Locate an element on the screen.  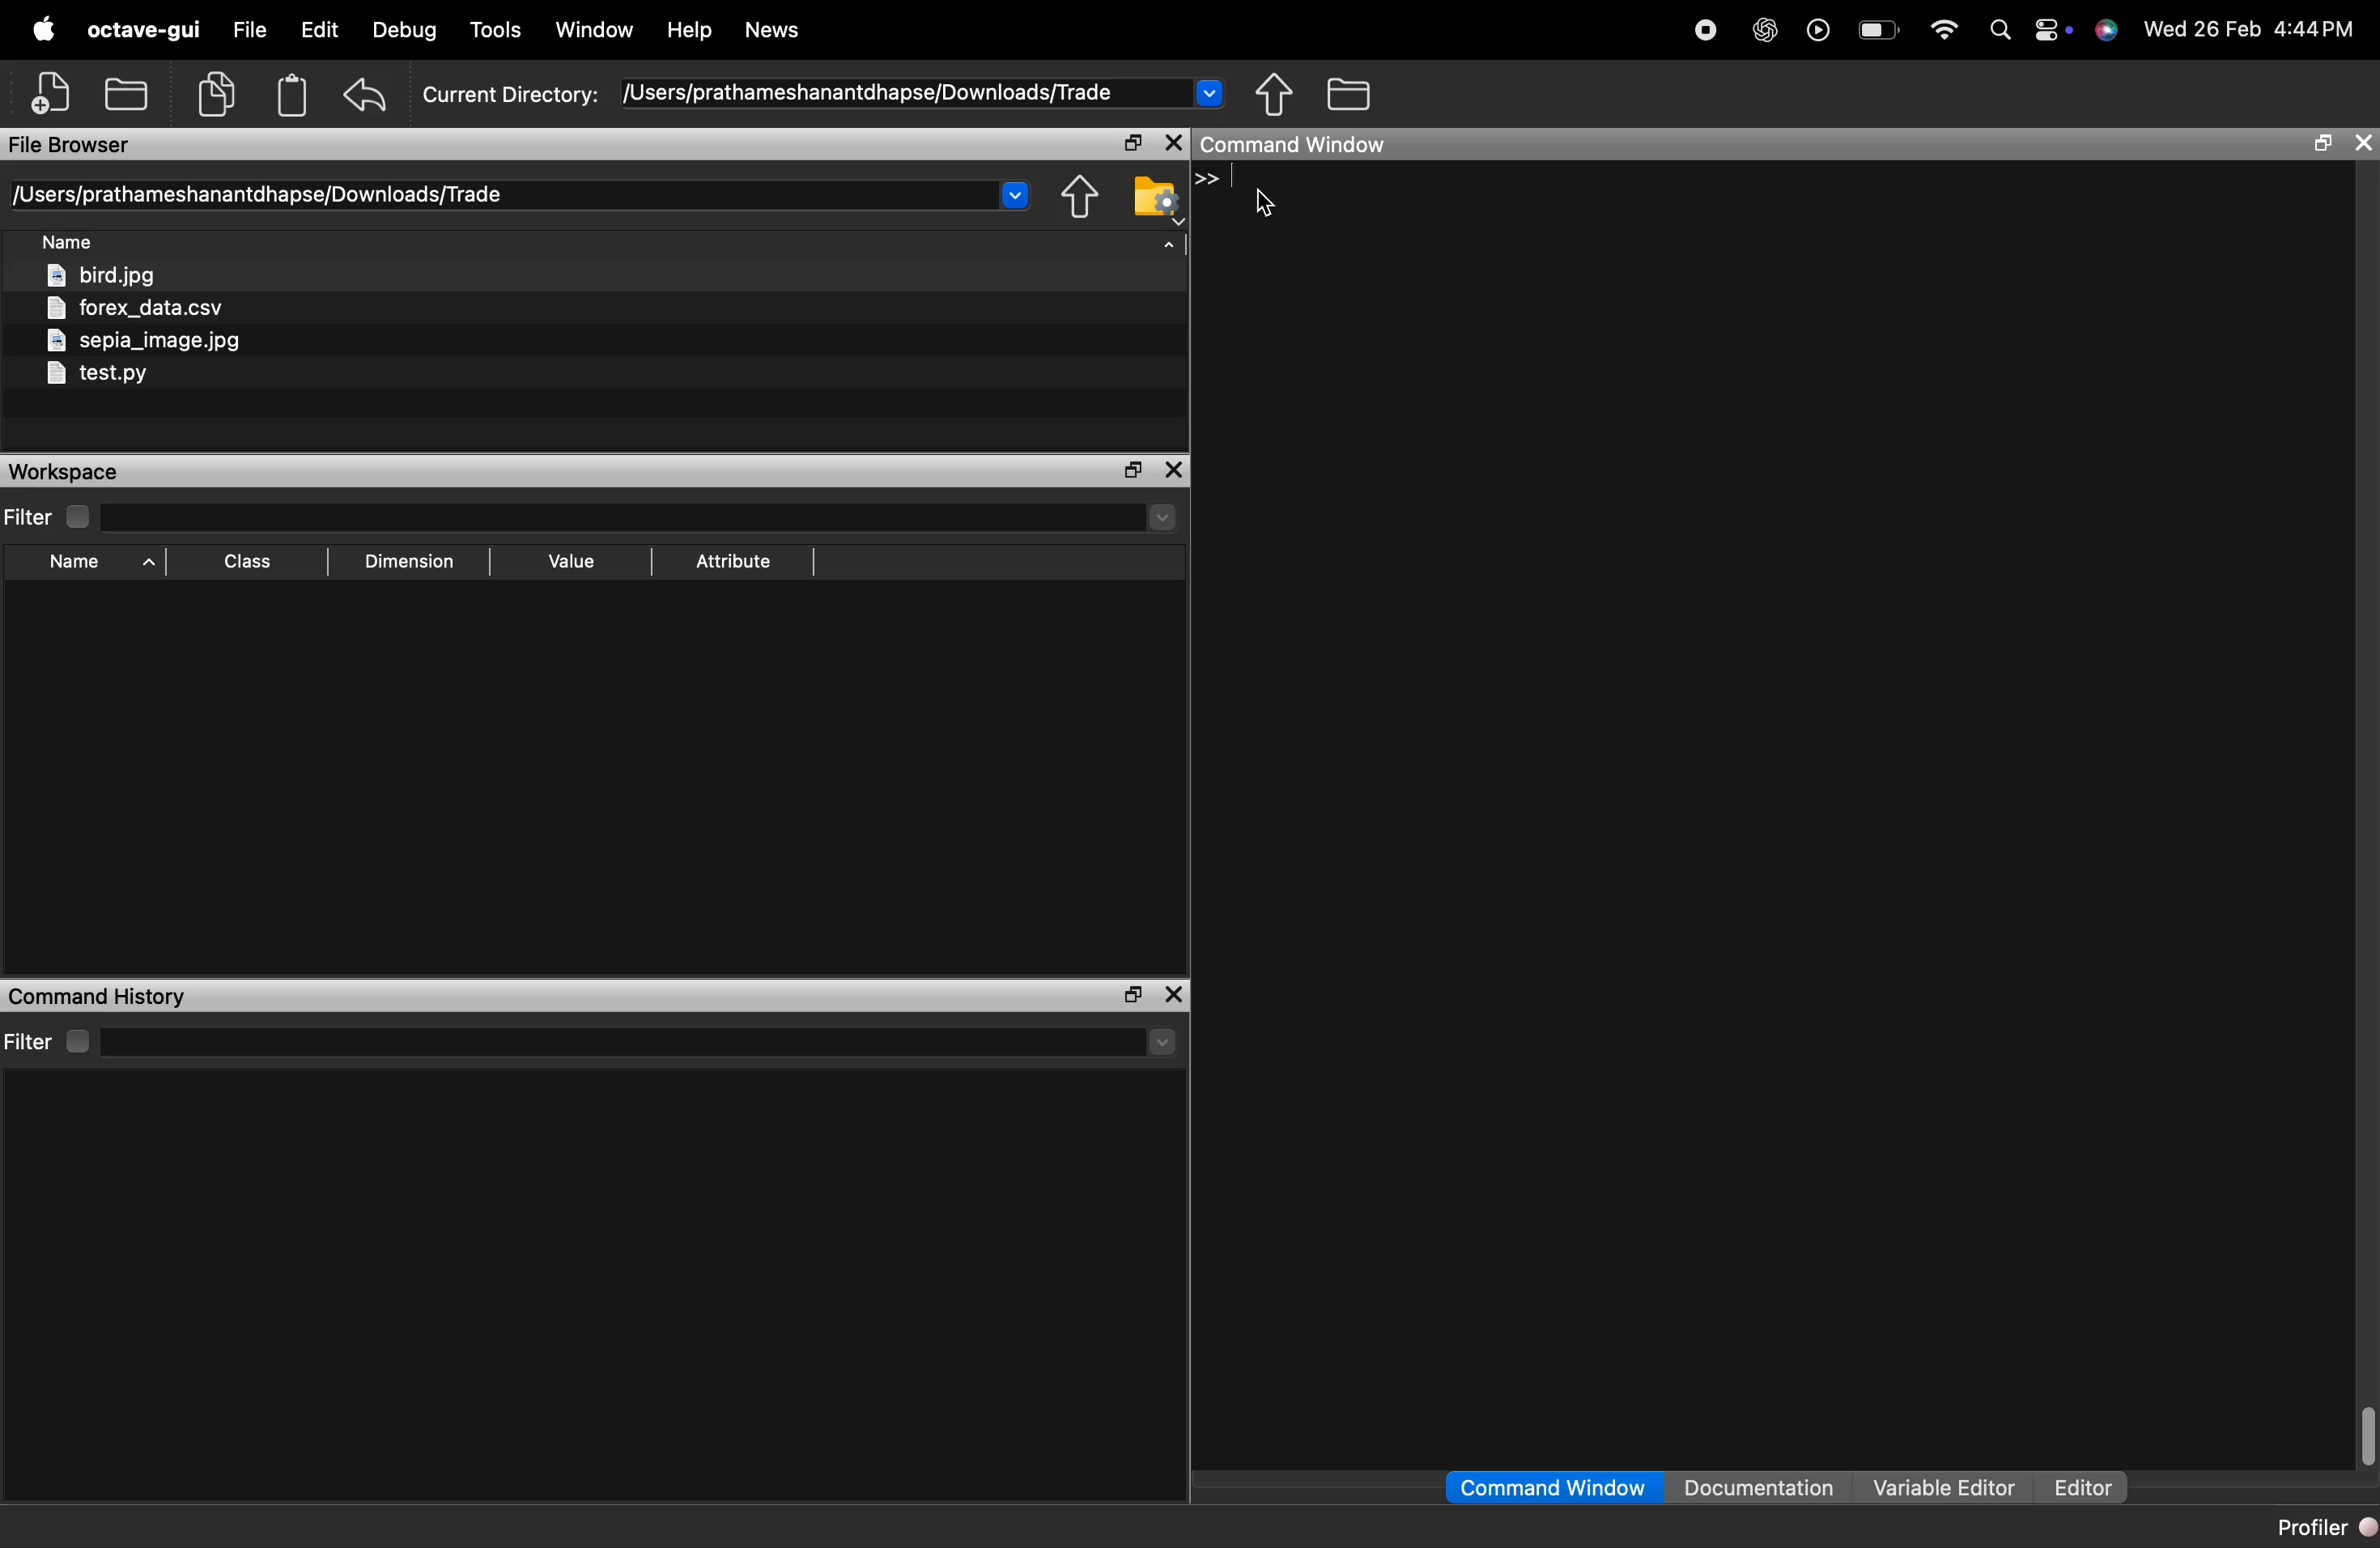
Variable Editor is located at coordinates (1948, 1486).